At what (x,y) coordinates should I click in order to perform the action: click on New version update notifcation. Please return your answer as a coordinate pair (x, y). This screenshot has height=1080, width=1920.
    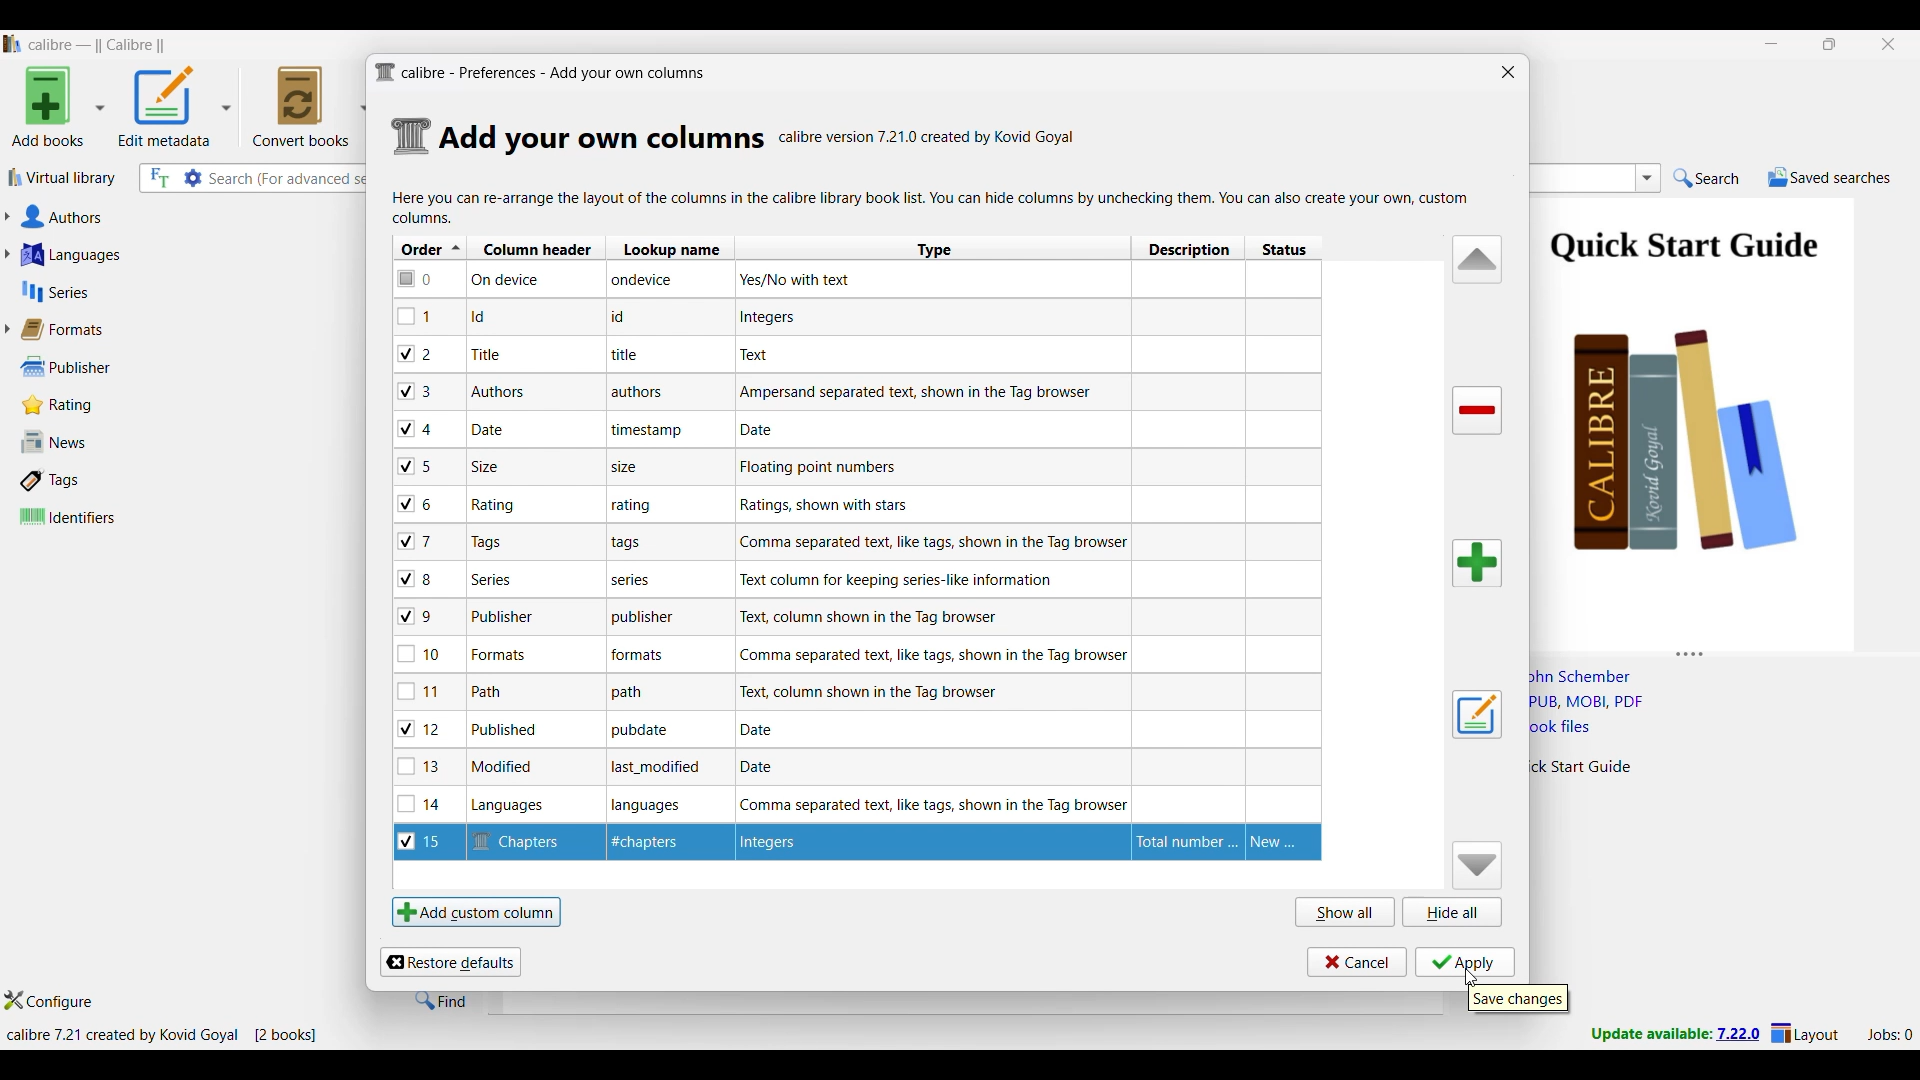
    Looking at the image, I should click on (1675, 1033).